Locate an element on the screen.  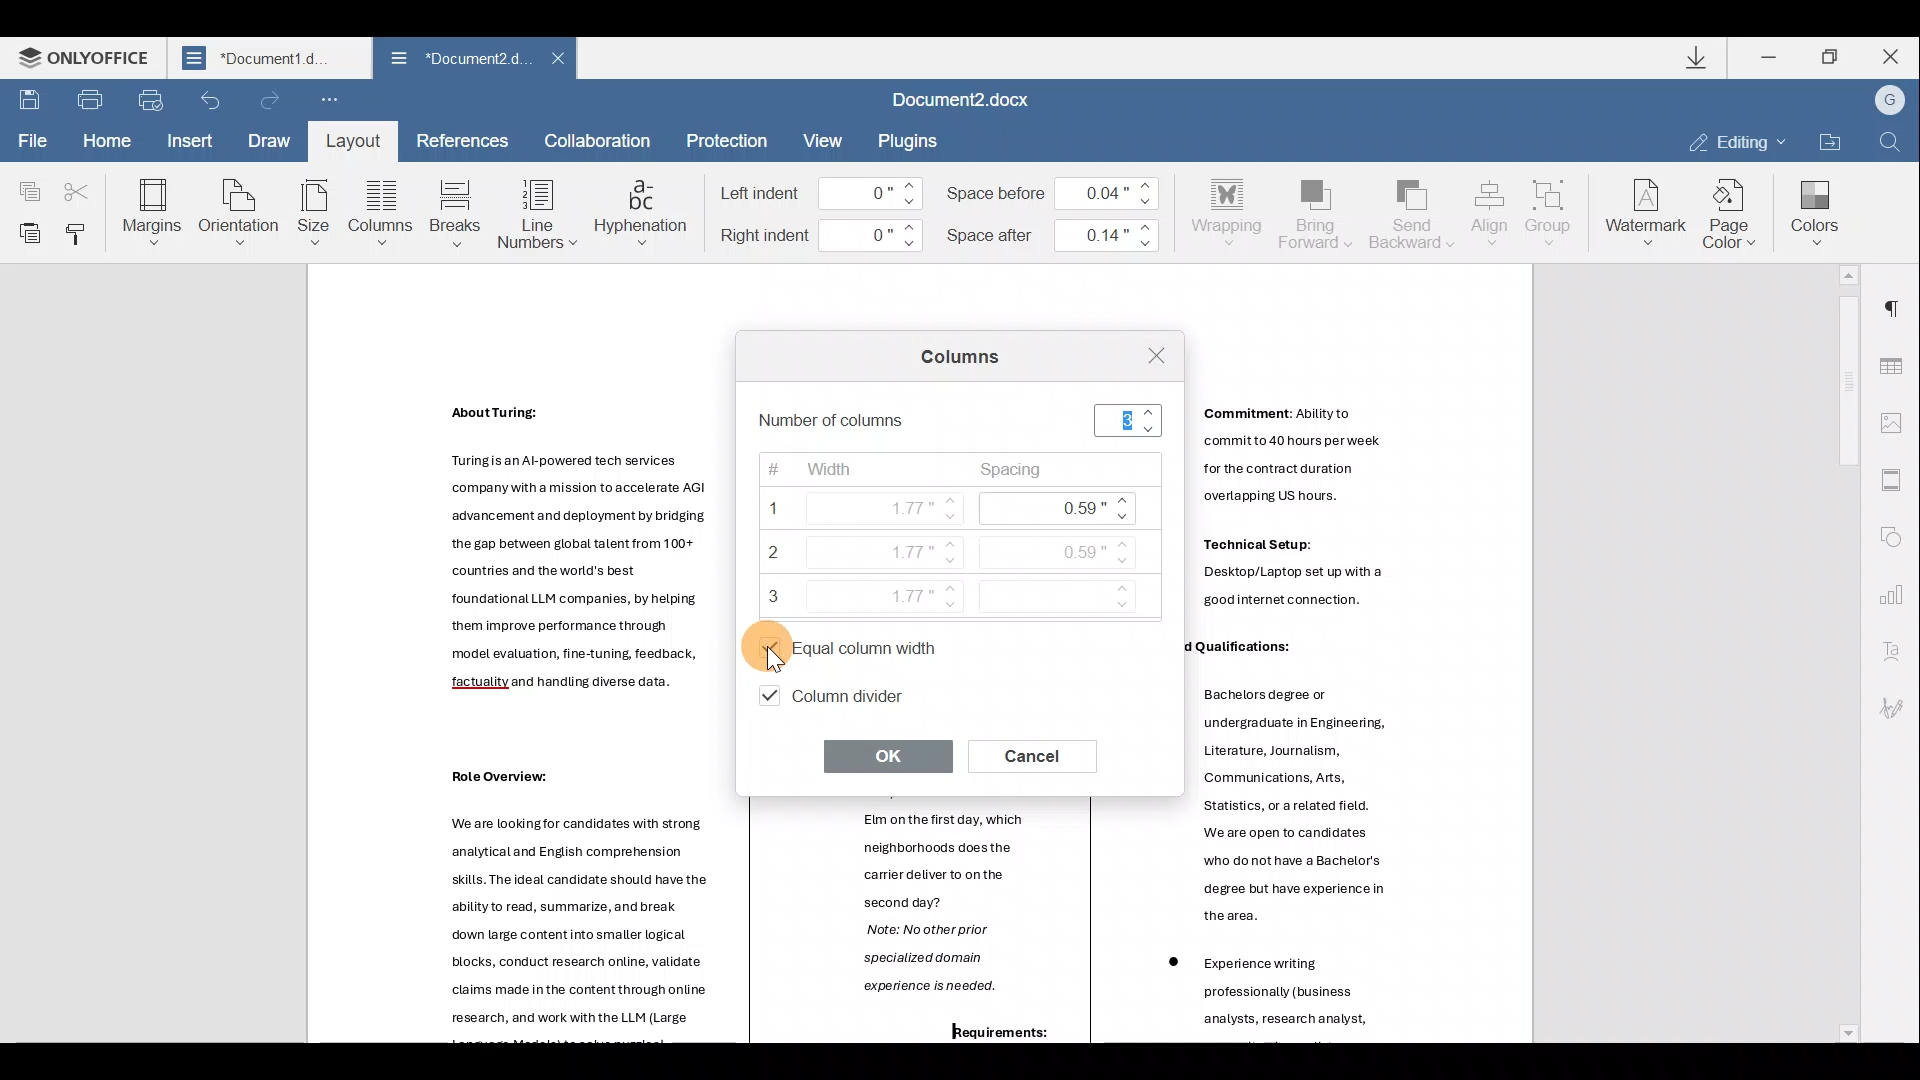
Page color is located at coordinates (1734, 210).